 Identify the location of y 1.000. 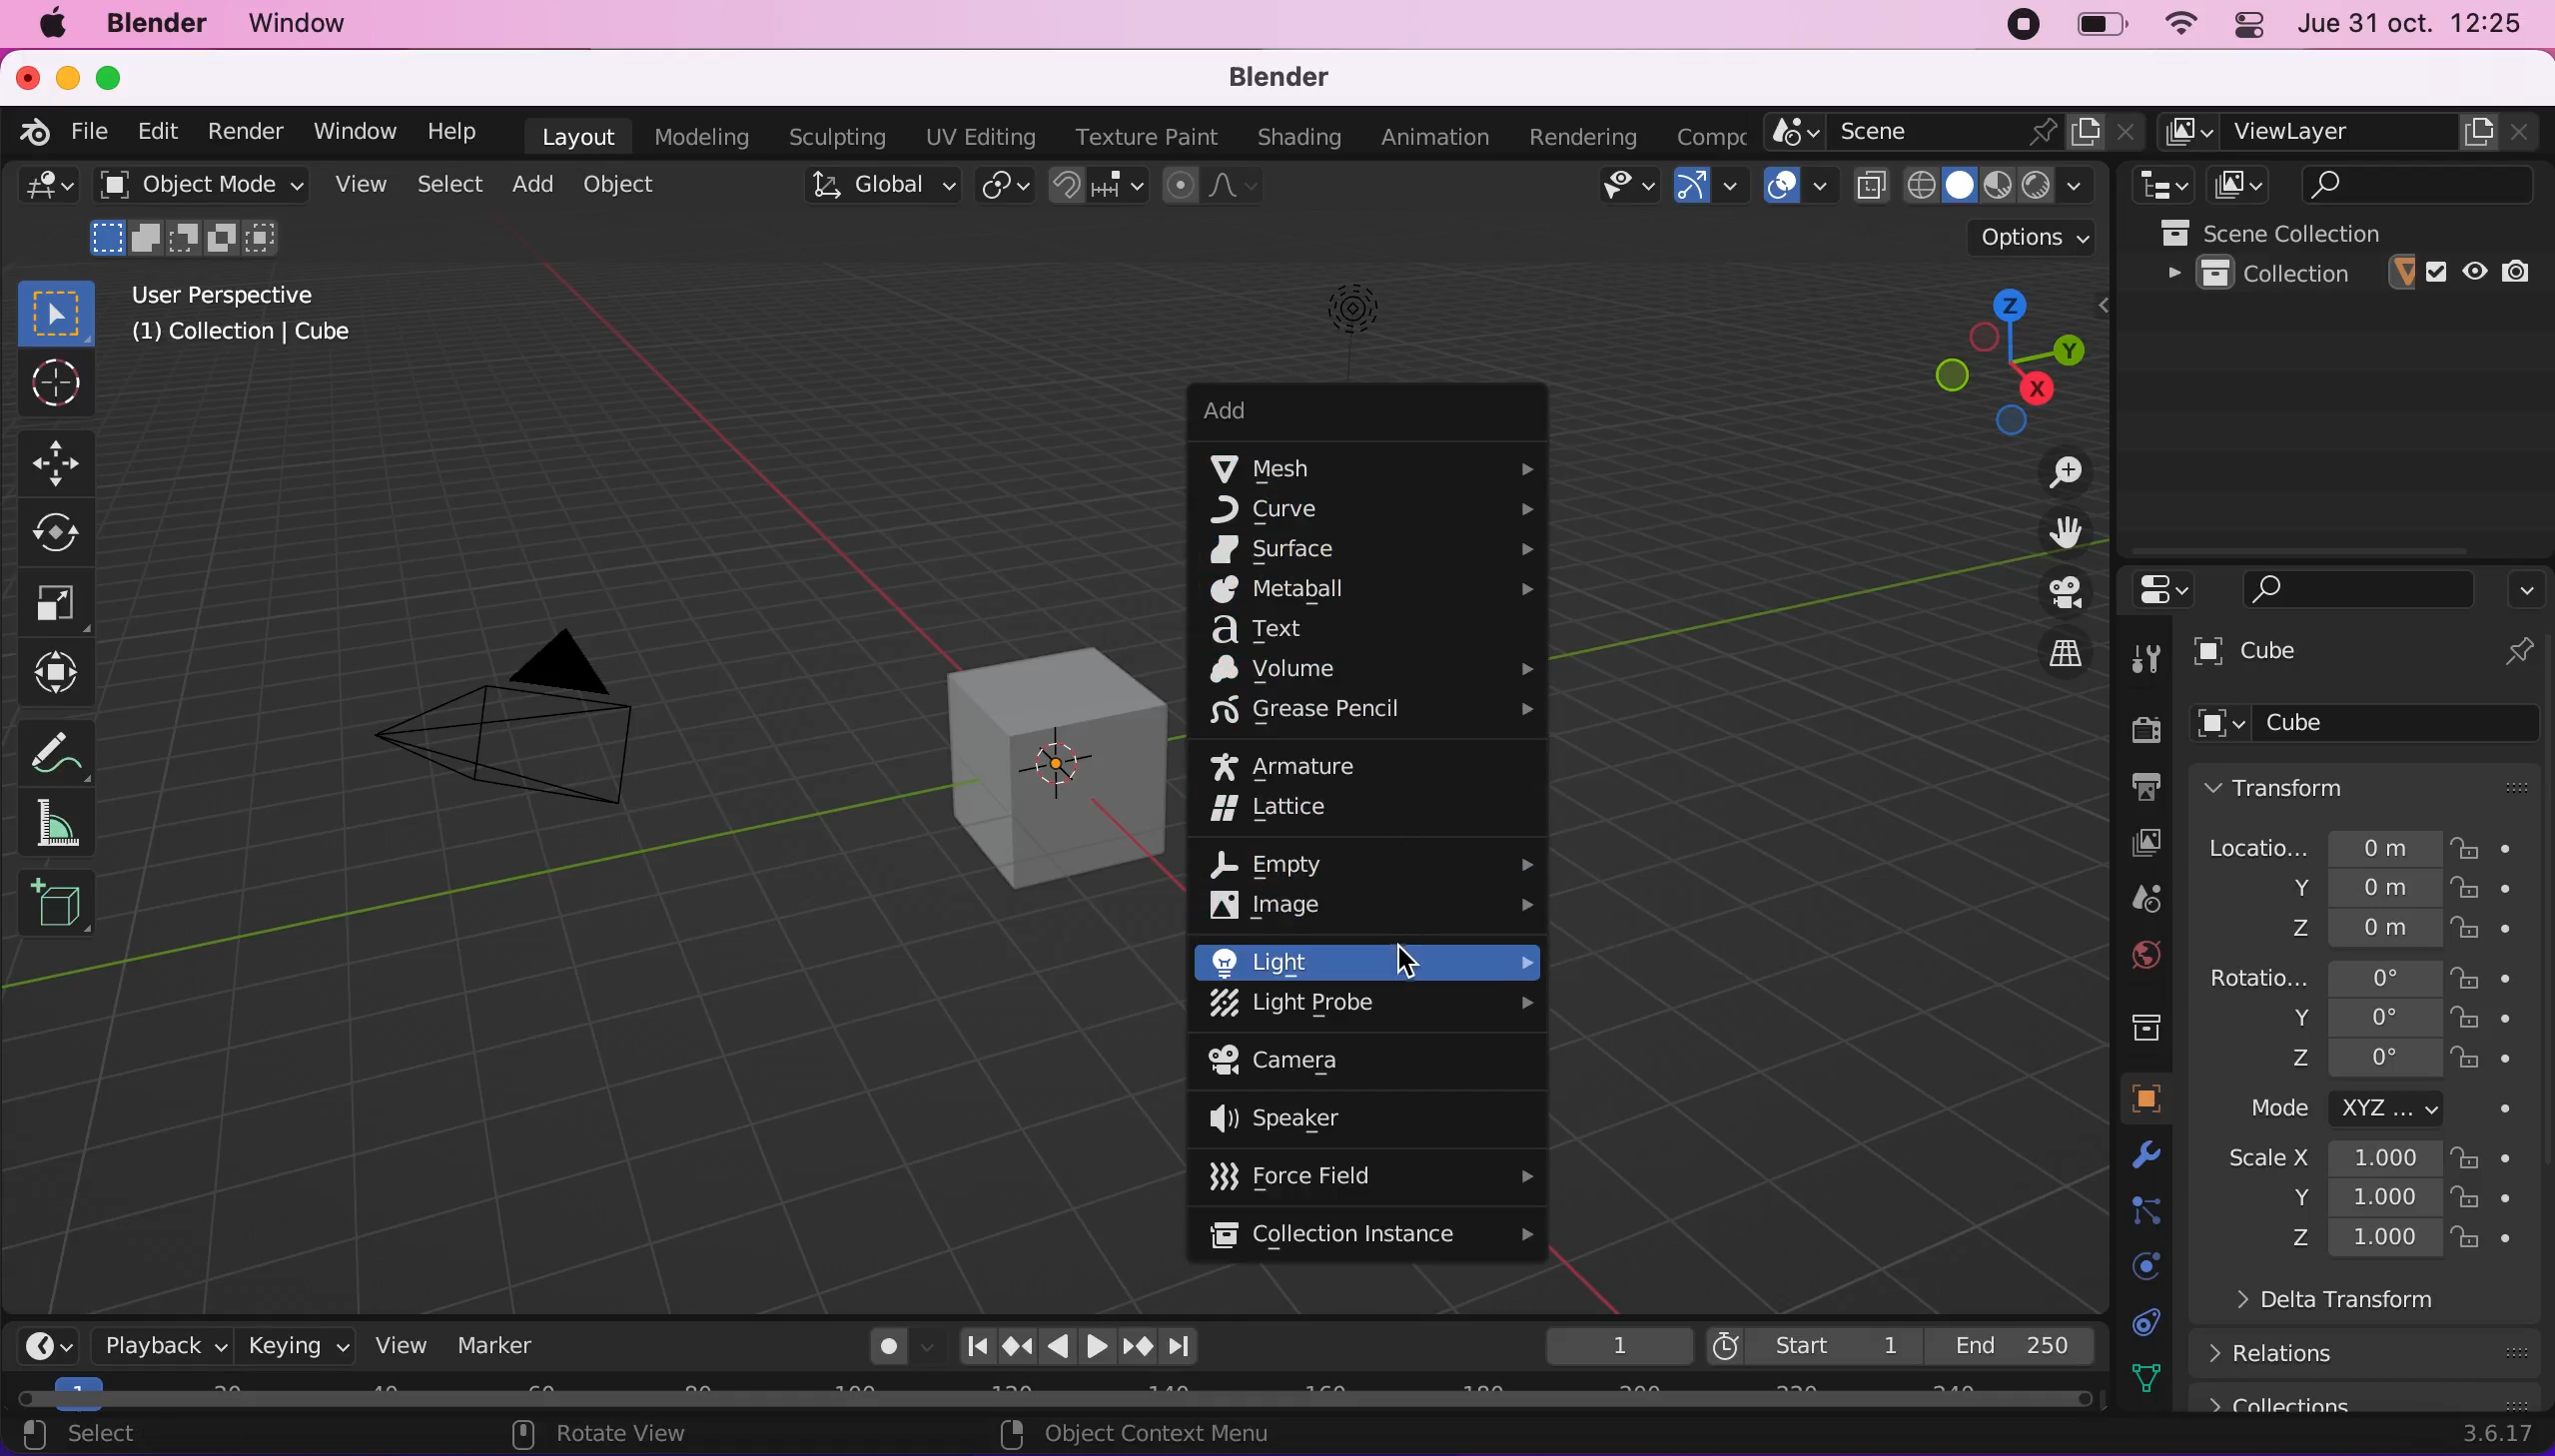
(2359, 1200).